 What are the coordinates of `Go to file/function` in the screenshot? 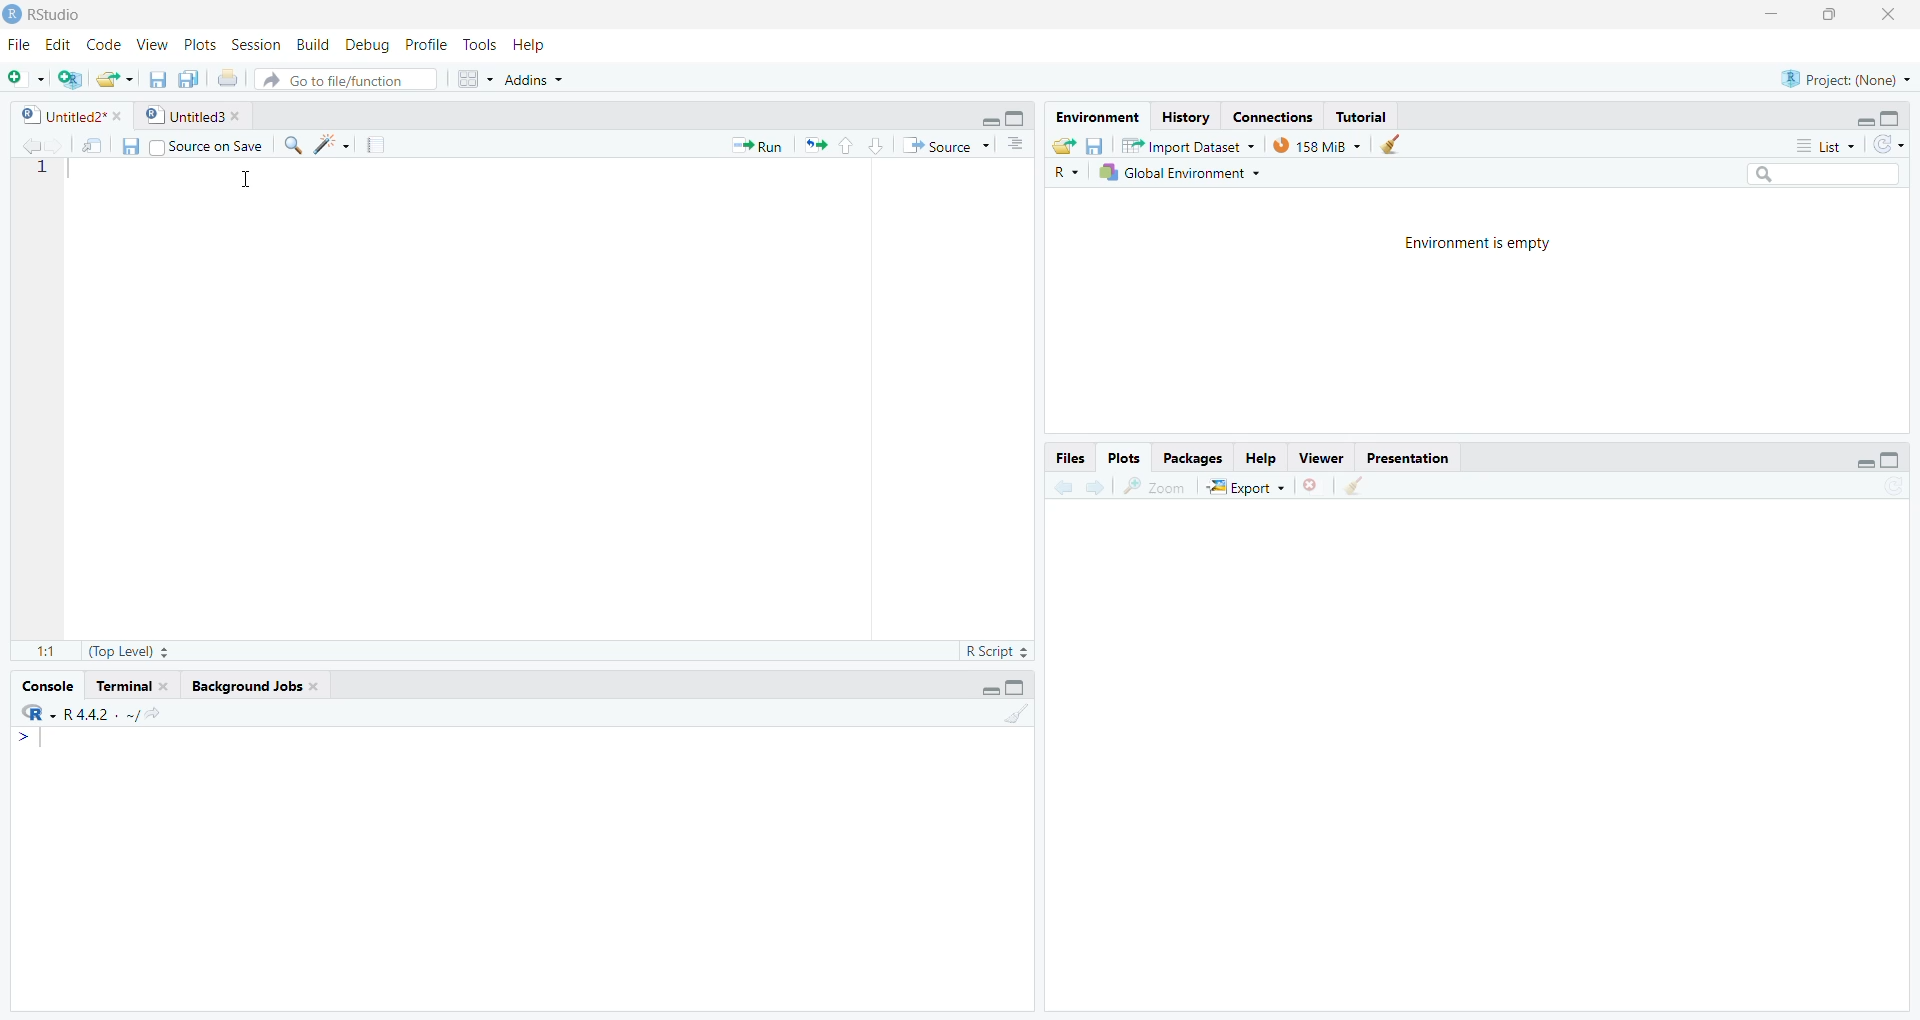 It's located at (351, 79).